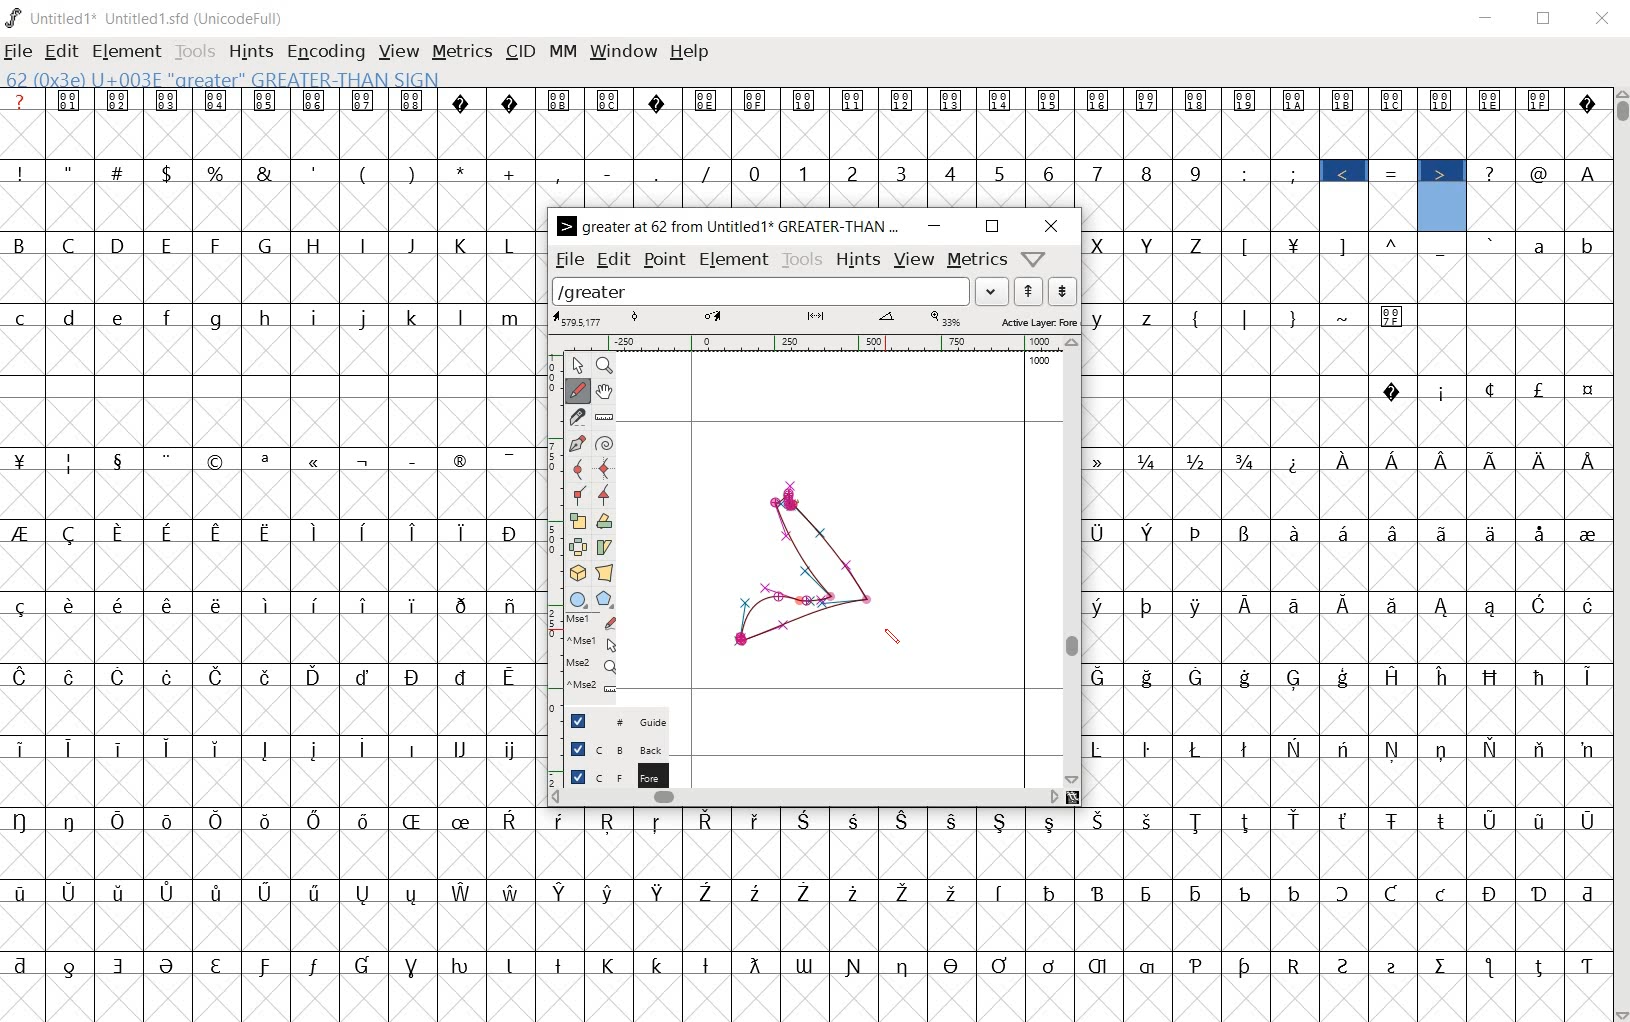 This screenshot has width=1630, height=1022. What do you see at coordinates (805, 799) in the screenshot?
I see `scrollbar` at bounding box center [805, 799].